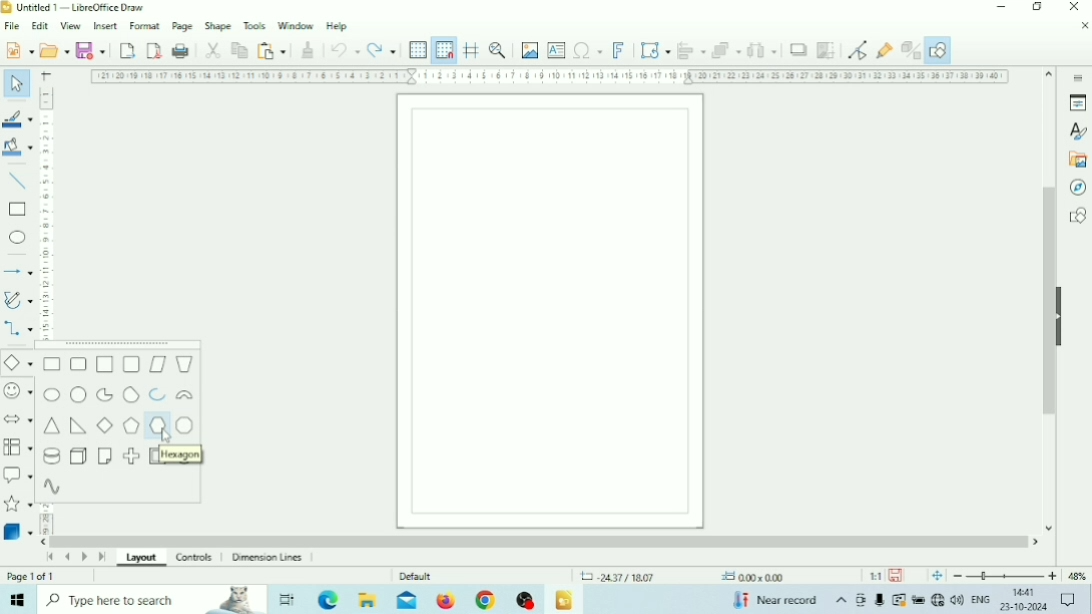  Describe the element at coordinates (18, 391) in the screenshot. I see `Symbol Shapes` at that location.